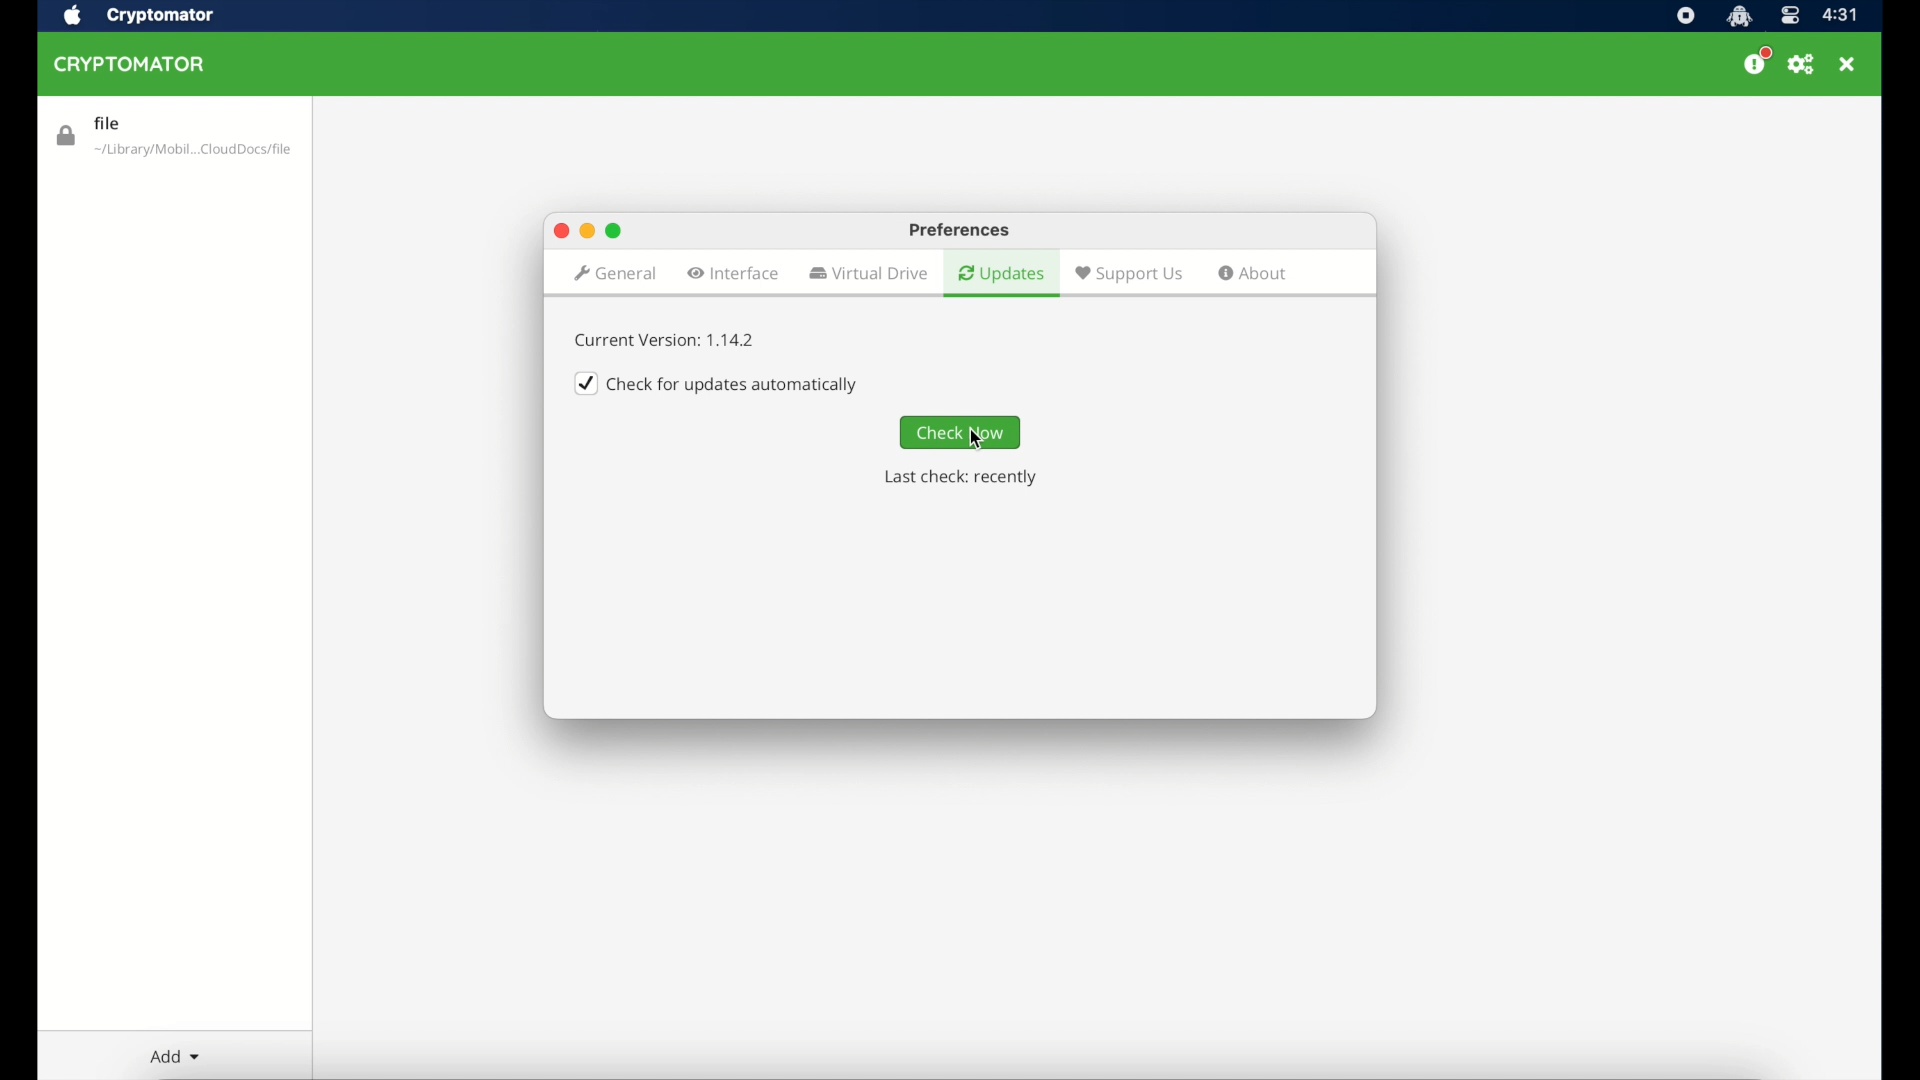 The image size is (1920, 1080). What do you see at coordinates (1790, 15) in the screenshot?
I see `control center` at bounding box center [1790, 15].